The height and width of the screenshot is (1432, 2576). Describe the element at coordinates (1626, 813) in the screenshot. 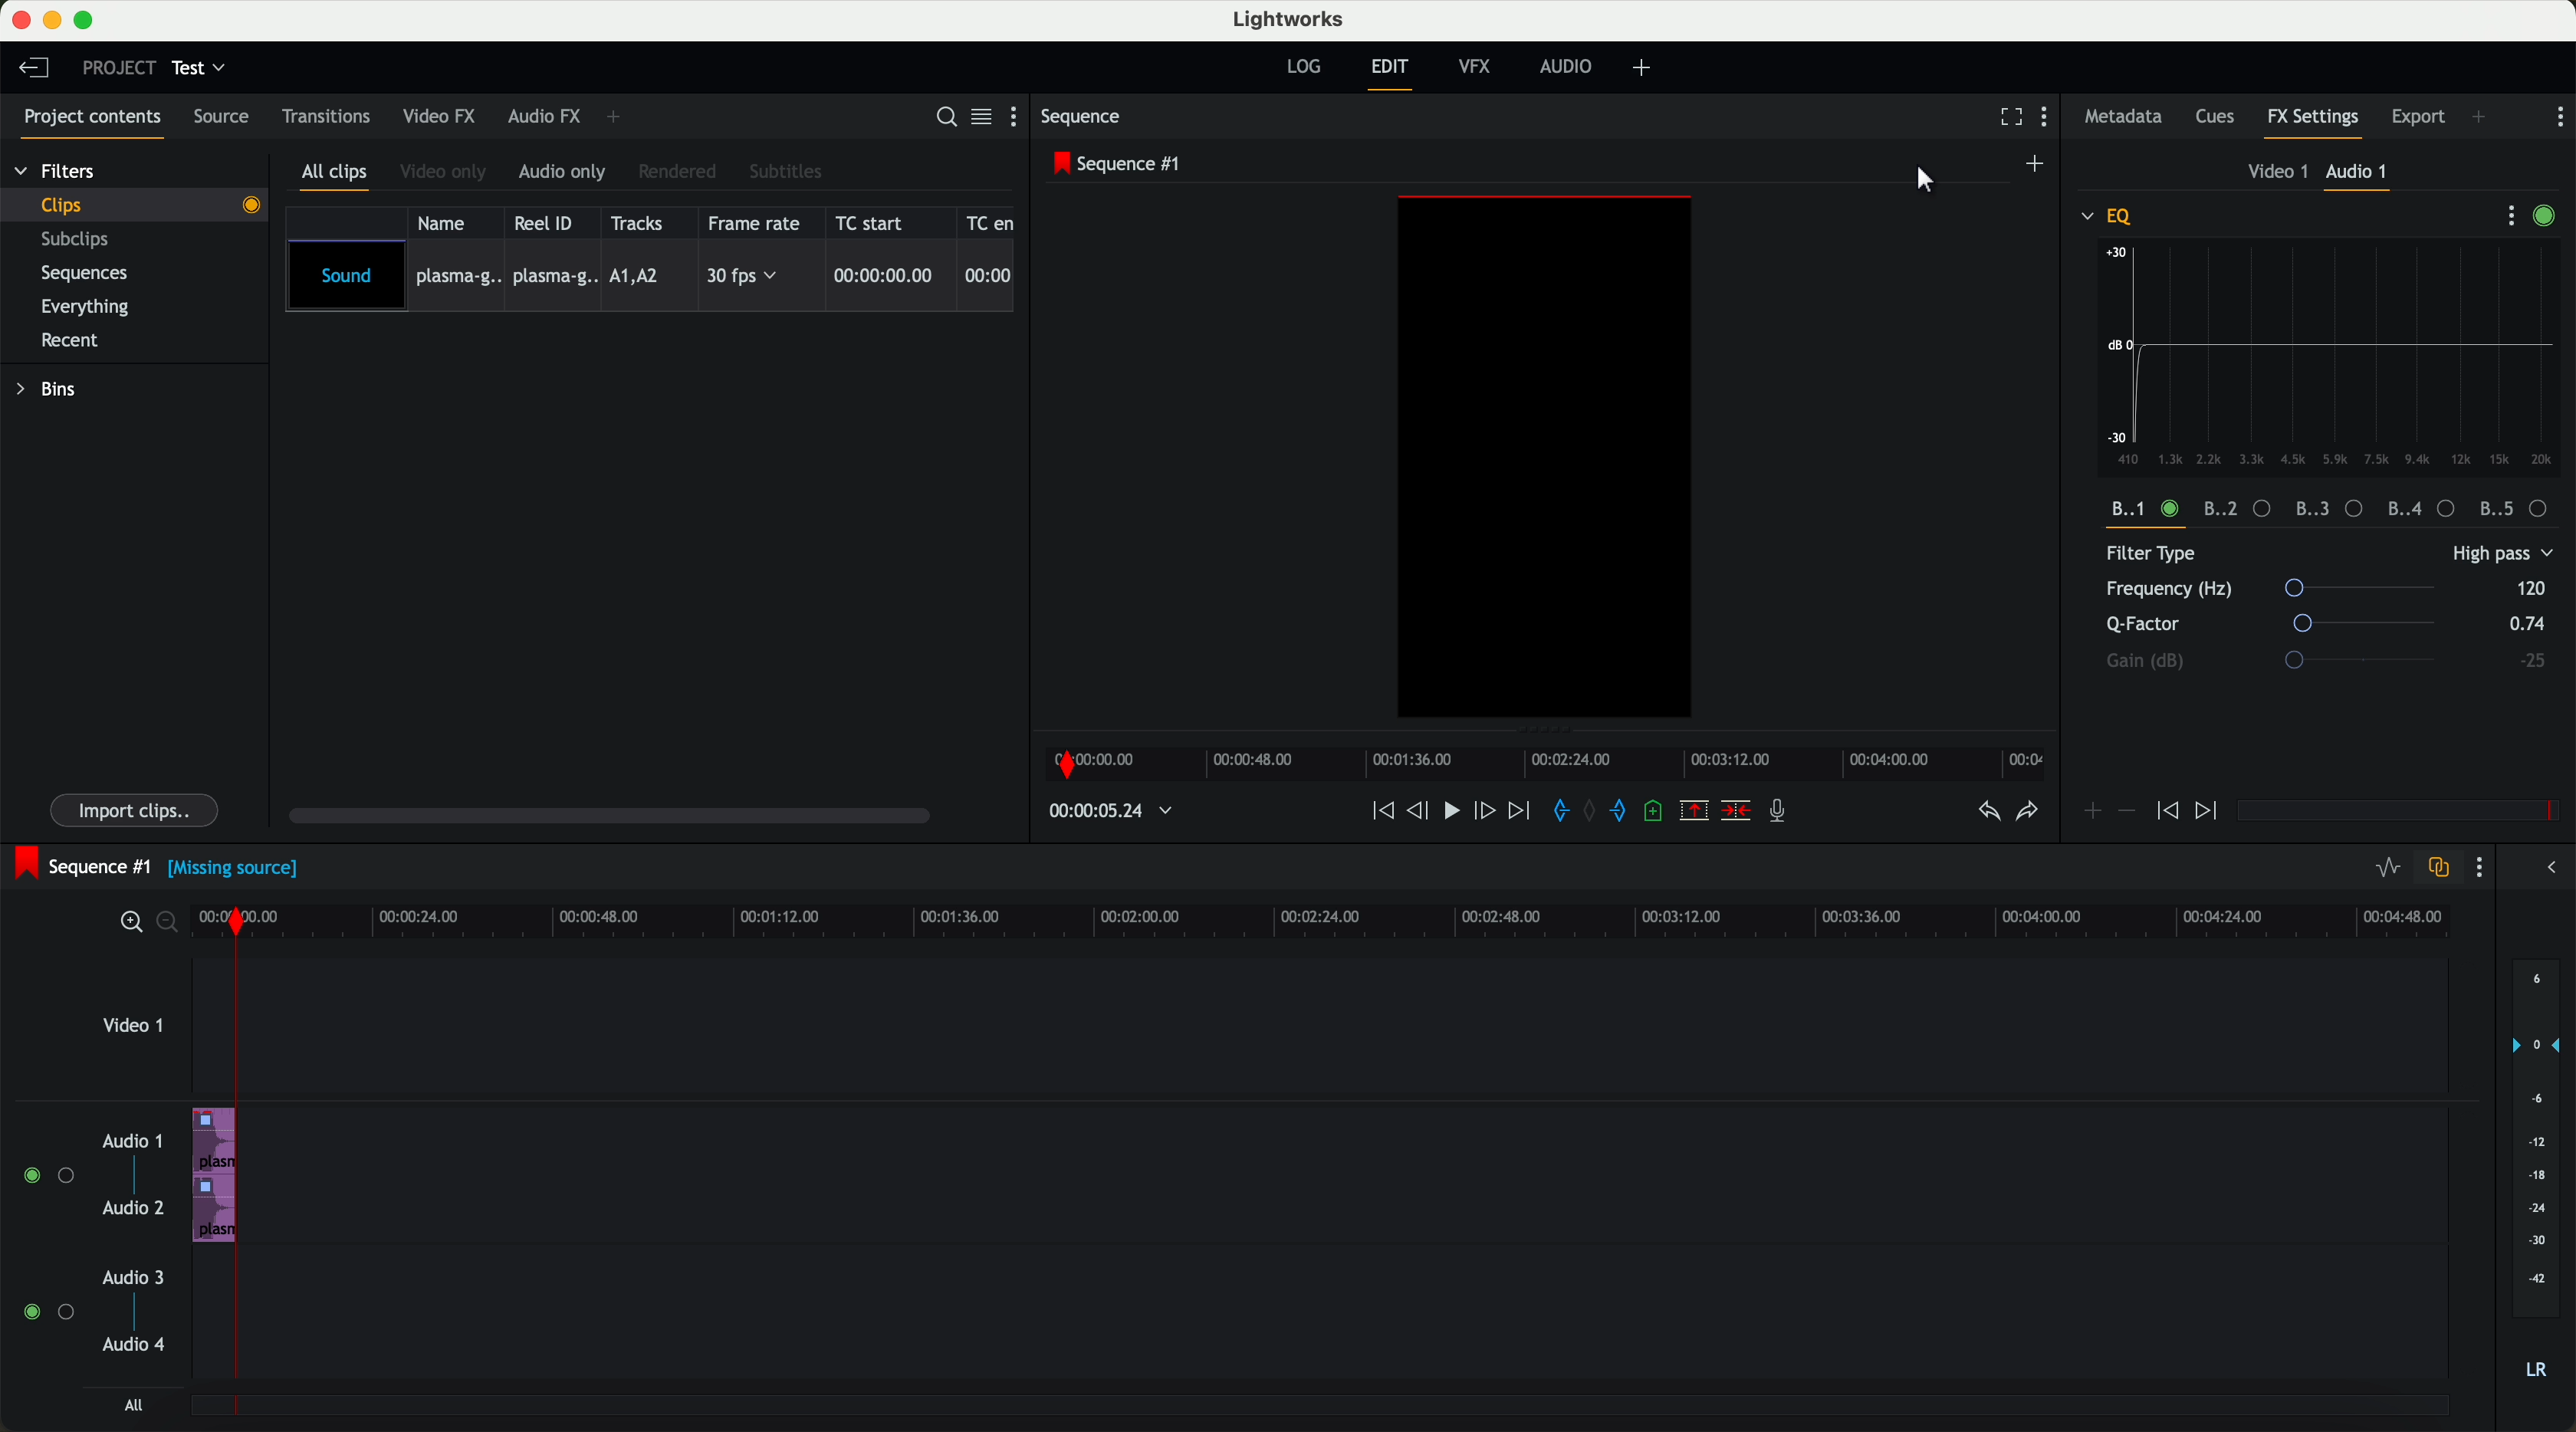

I see `add out mark` at that location.